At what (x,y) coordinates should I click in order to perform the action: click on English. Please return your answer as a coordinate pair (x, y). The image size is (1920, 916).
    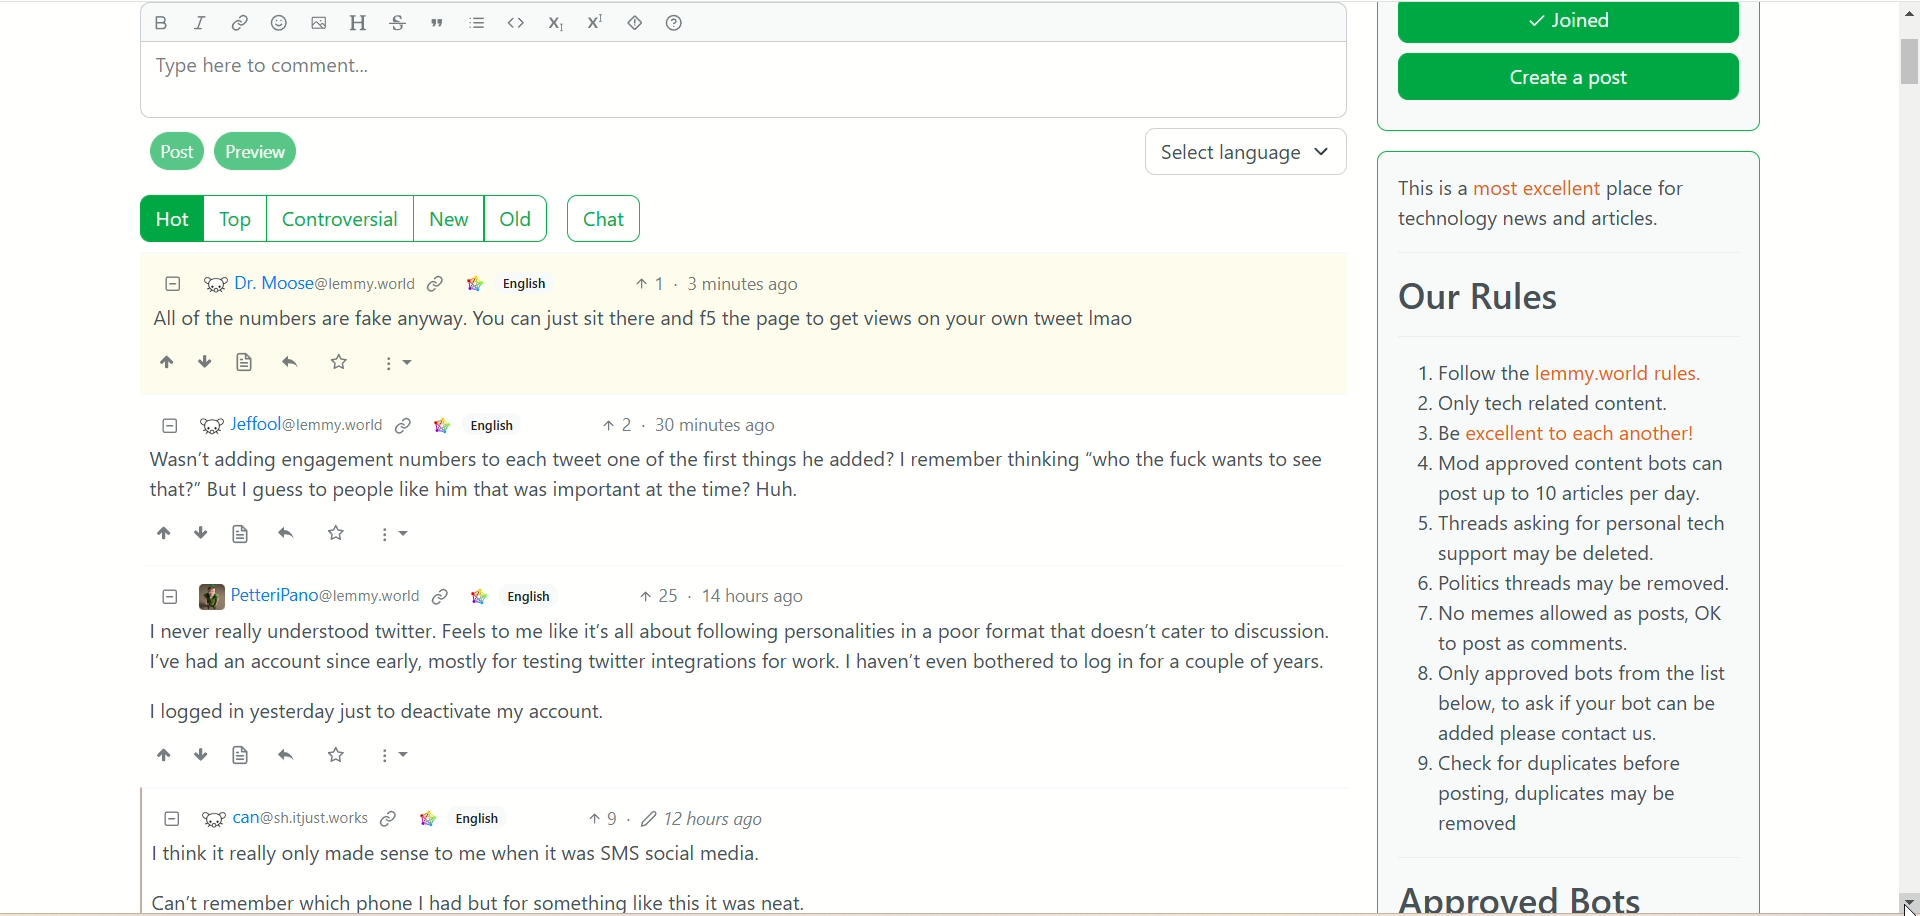
    Looking at the image, I should click on (529, 284).